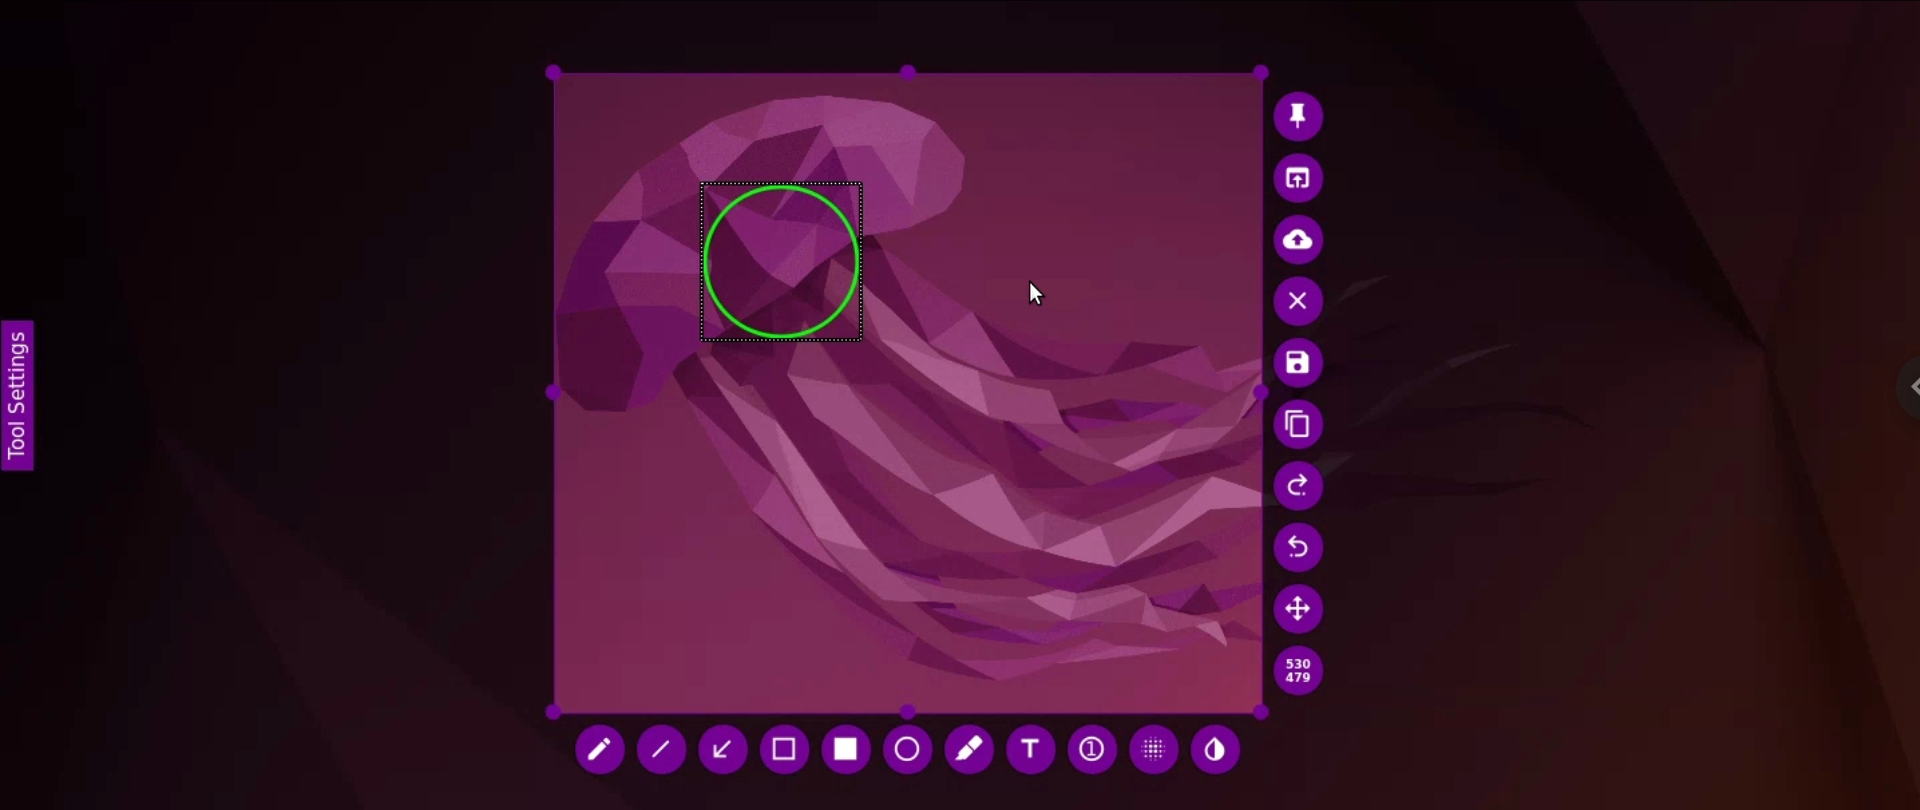 The image size is (1920, 810). I want to click on rectangle, so click(844, 747).